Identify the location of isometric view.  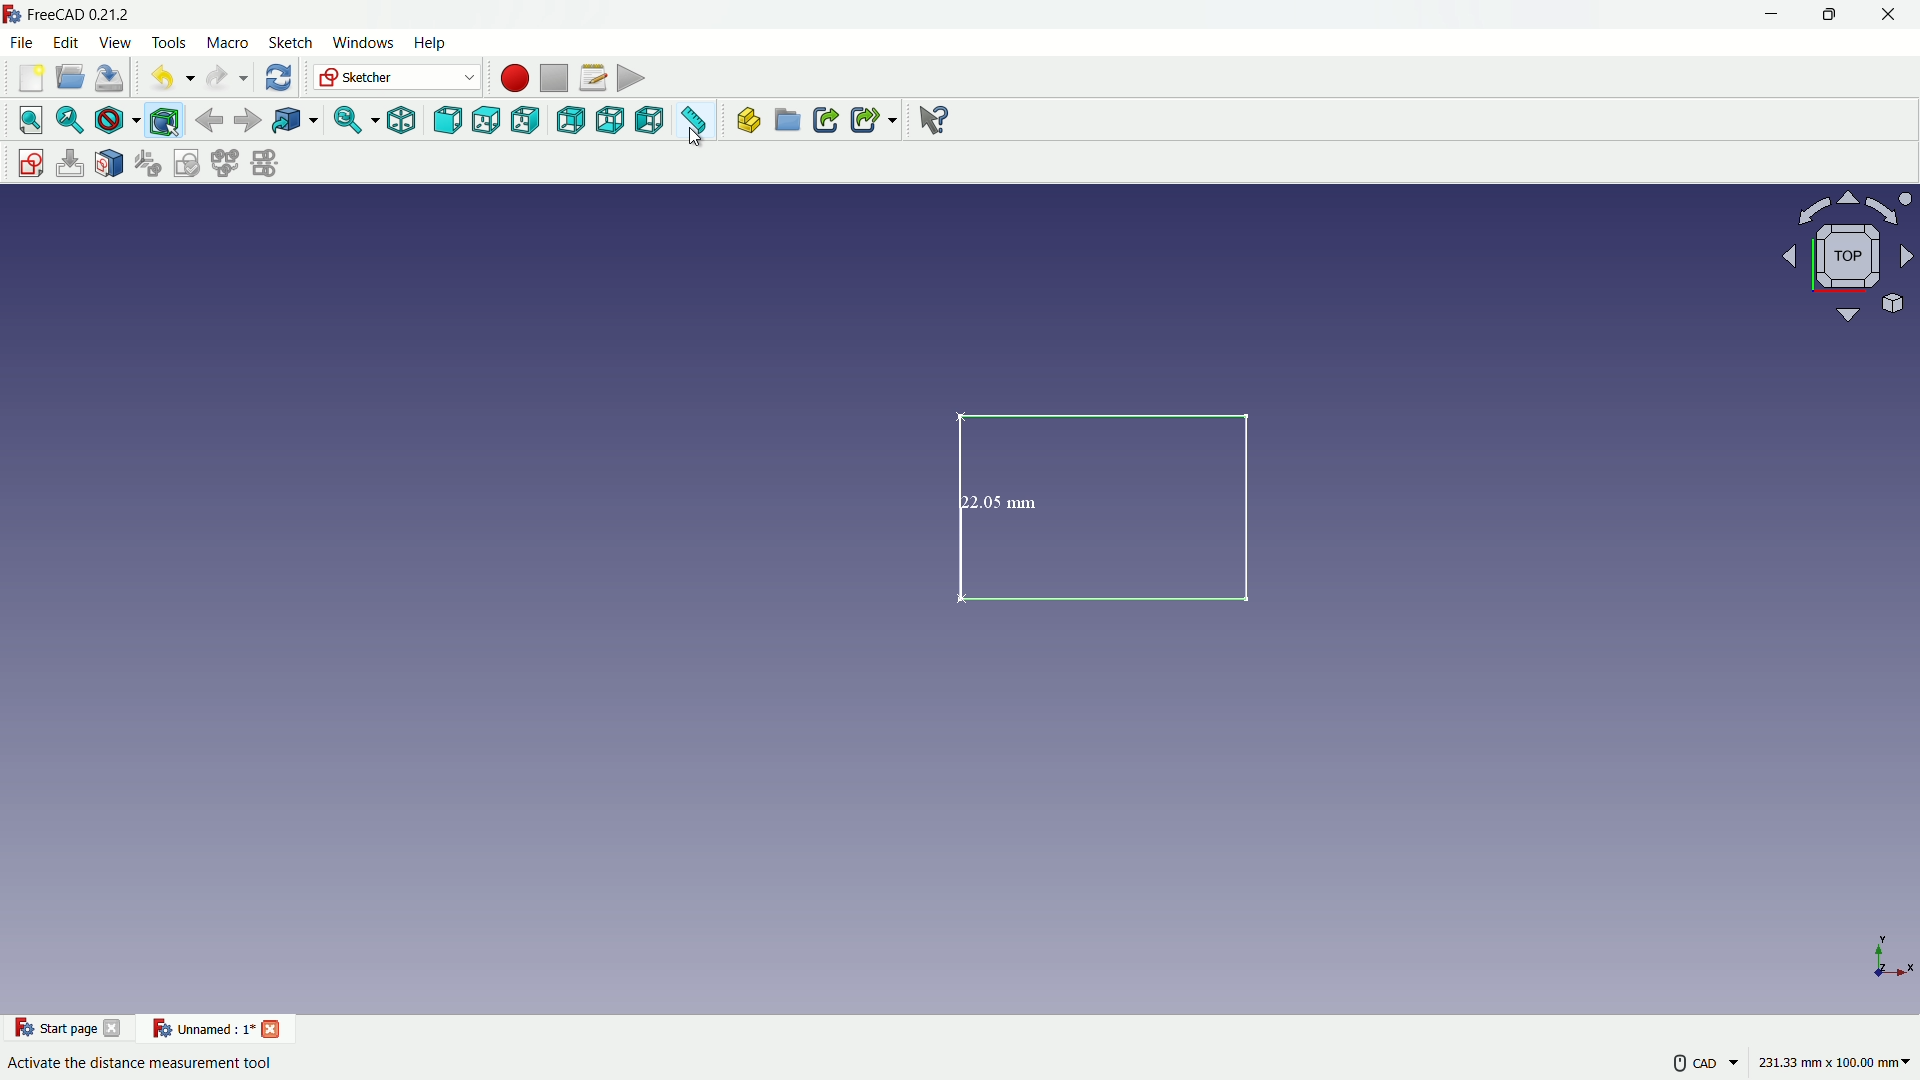
(395, 120).